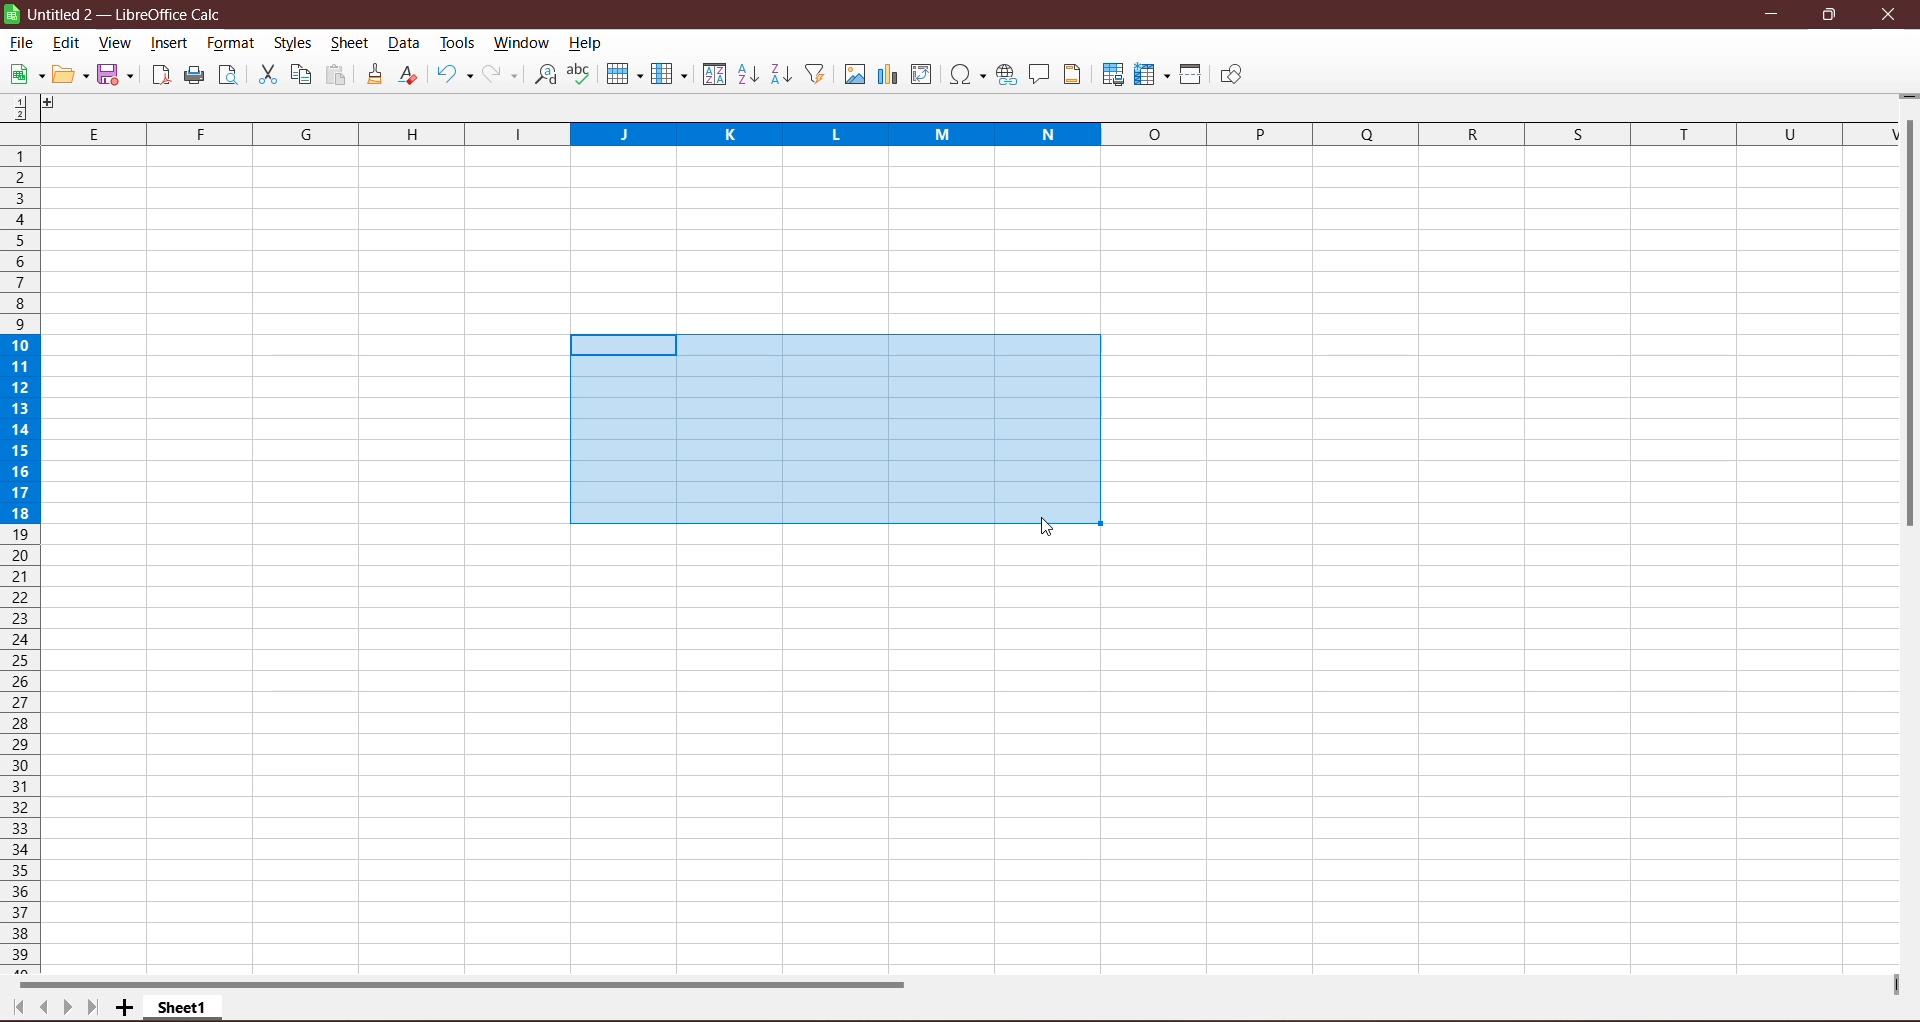 The width and height of the screenshot is (1920, 1022). What do you see at coordinates (782, 74) in the screenshot?
I see `Sort Descending` at bounding box center [782, 74].